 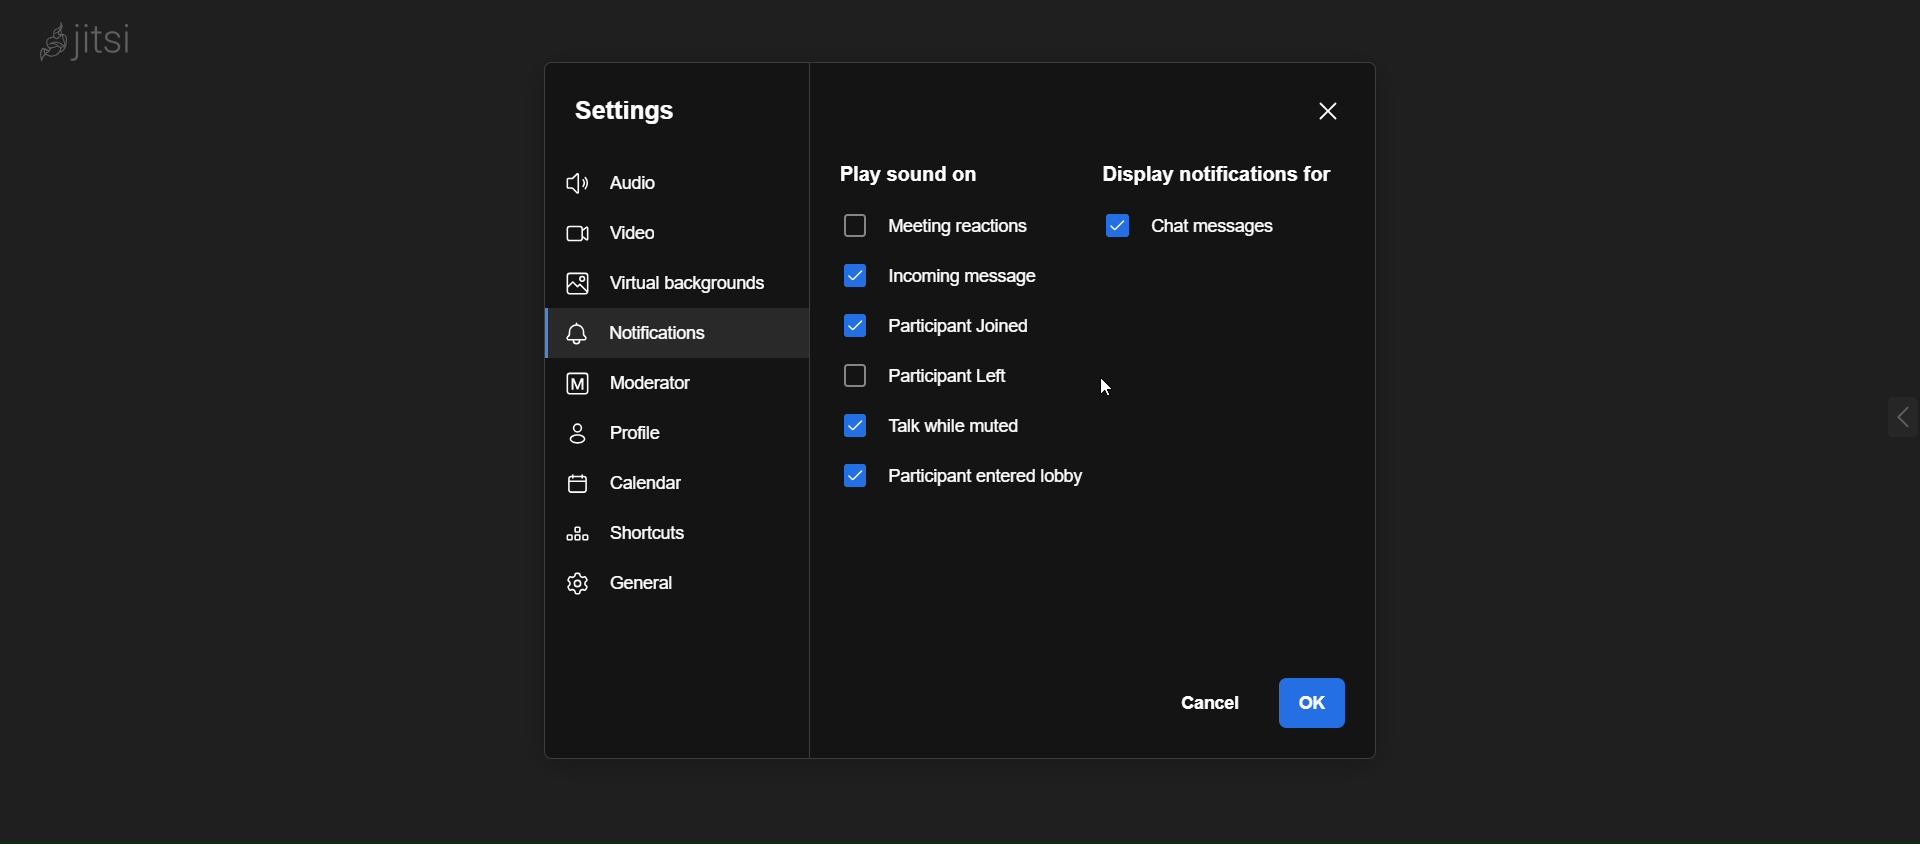 I want to click on cancel, so click(x=1215, y=706).